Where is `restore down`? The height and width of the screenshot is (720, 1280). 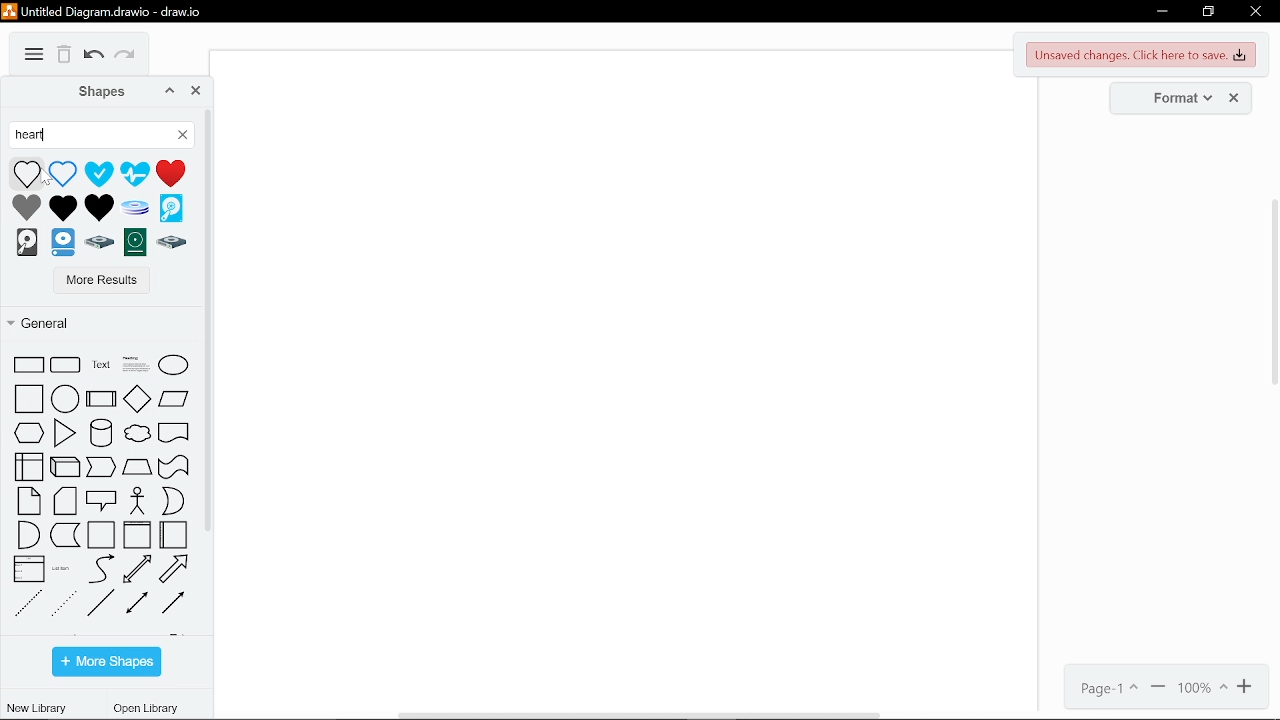 restore down is located at coordinates (1208, 13).